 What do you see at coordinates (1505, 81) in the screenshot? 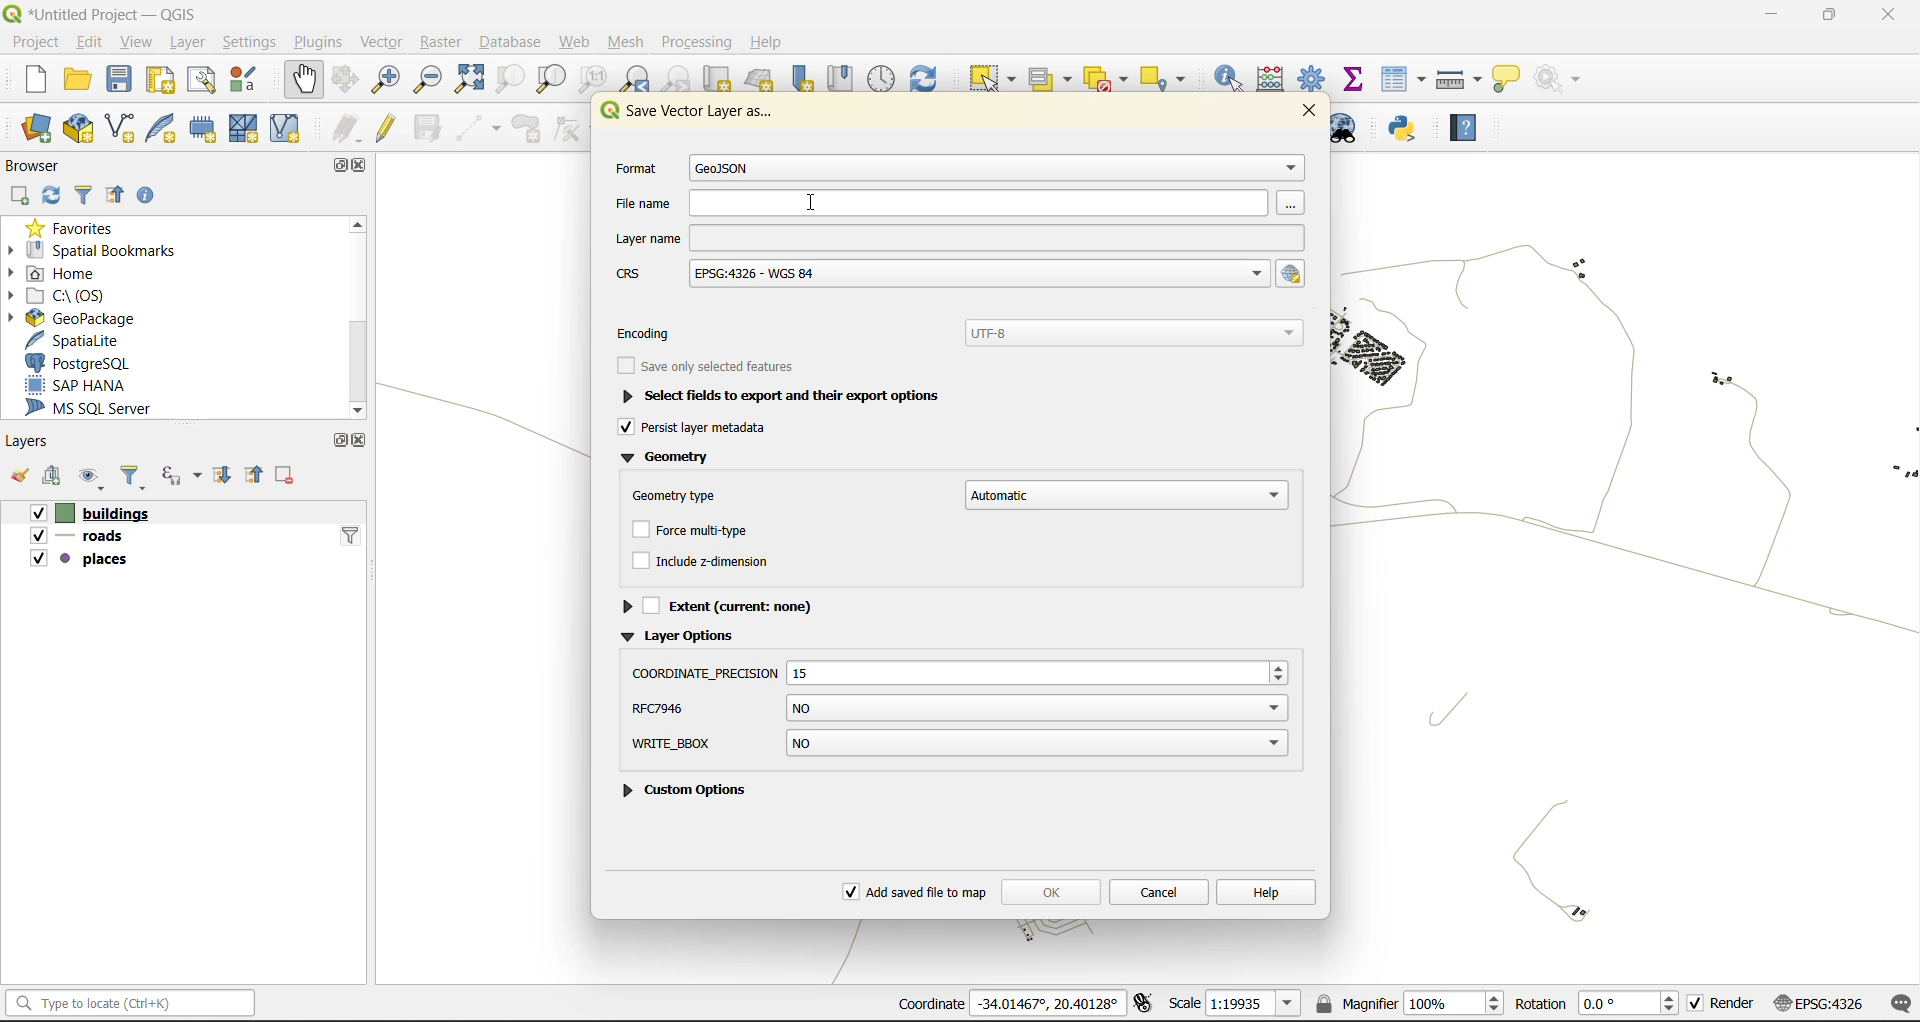
I see `show tips` at bounding box center [1505, 81].